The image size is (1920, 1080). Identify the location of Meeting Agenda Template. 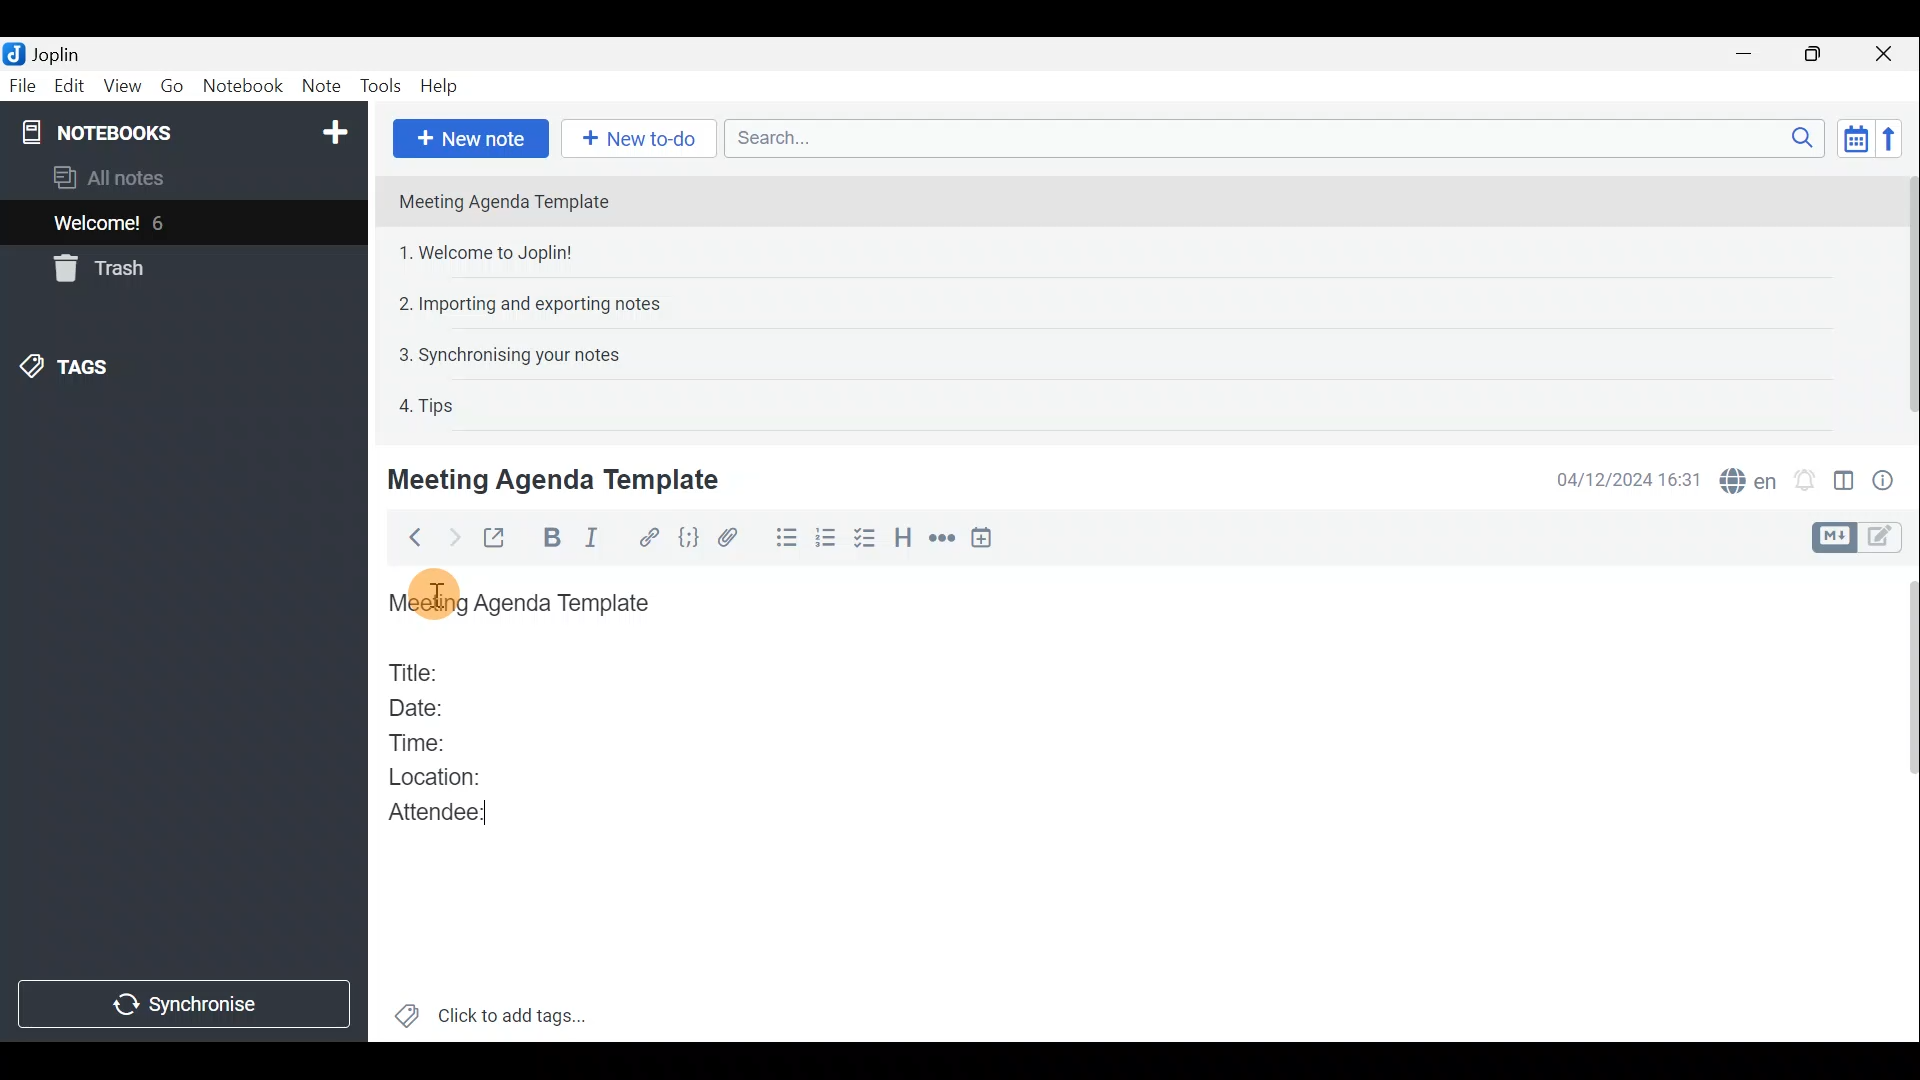
(506, 201).